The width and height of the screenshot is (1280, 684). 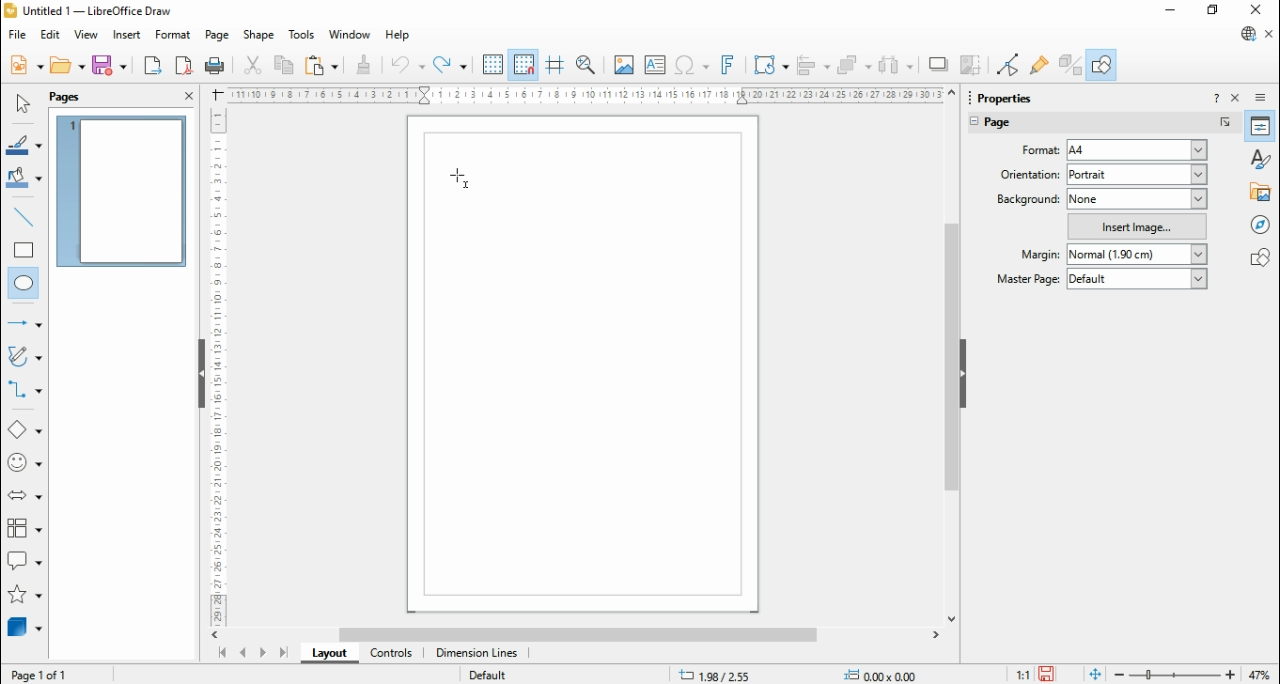 I want to click on close document, so click(x=1270, y=35).